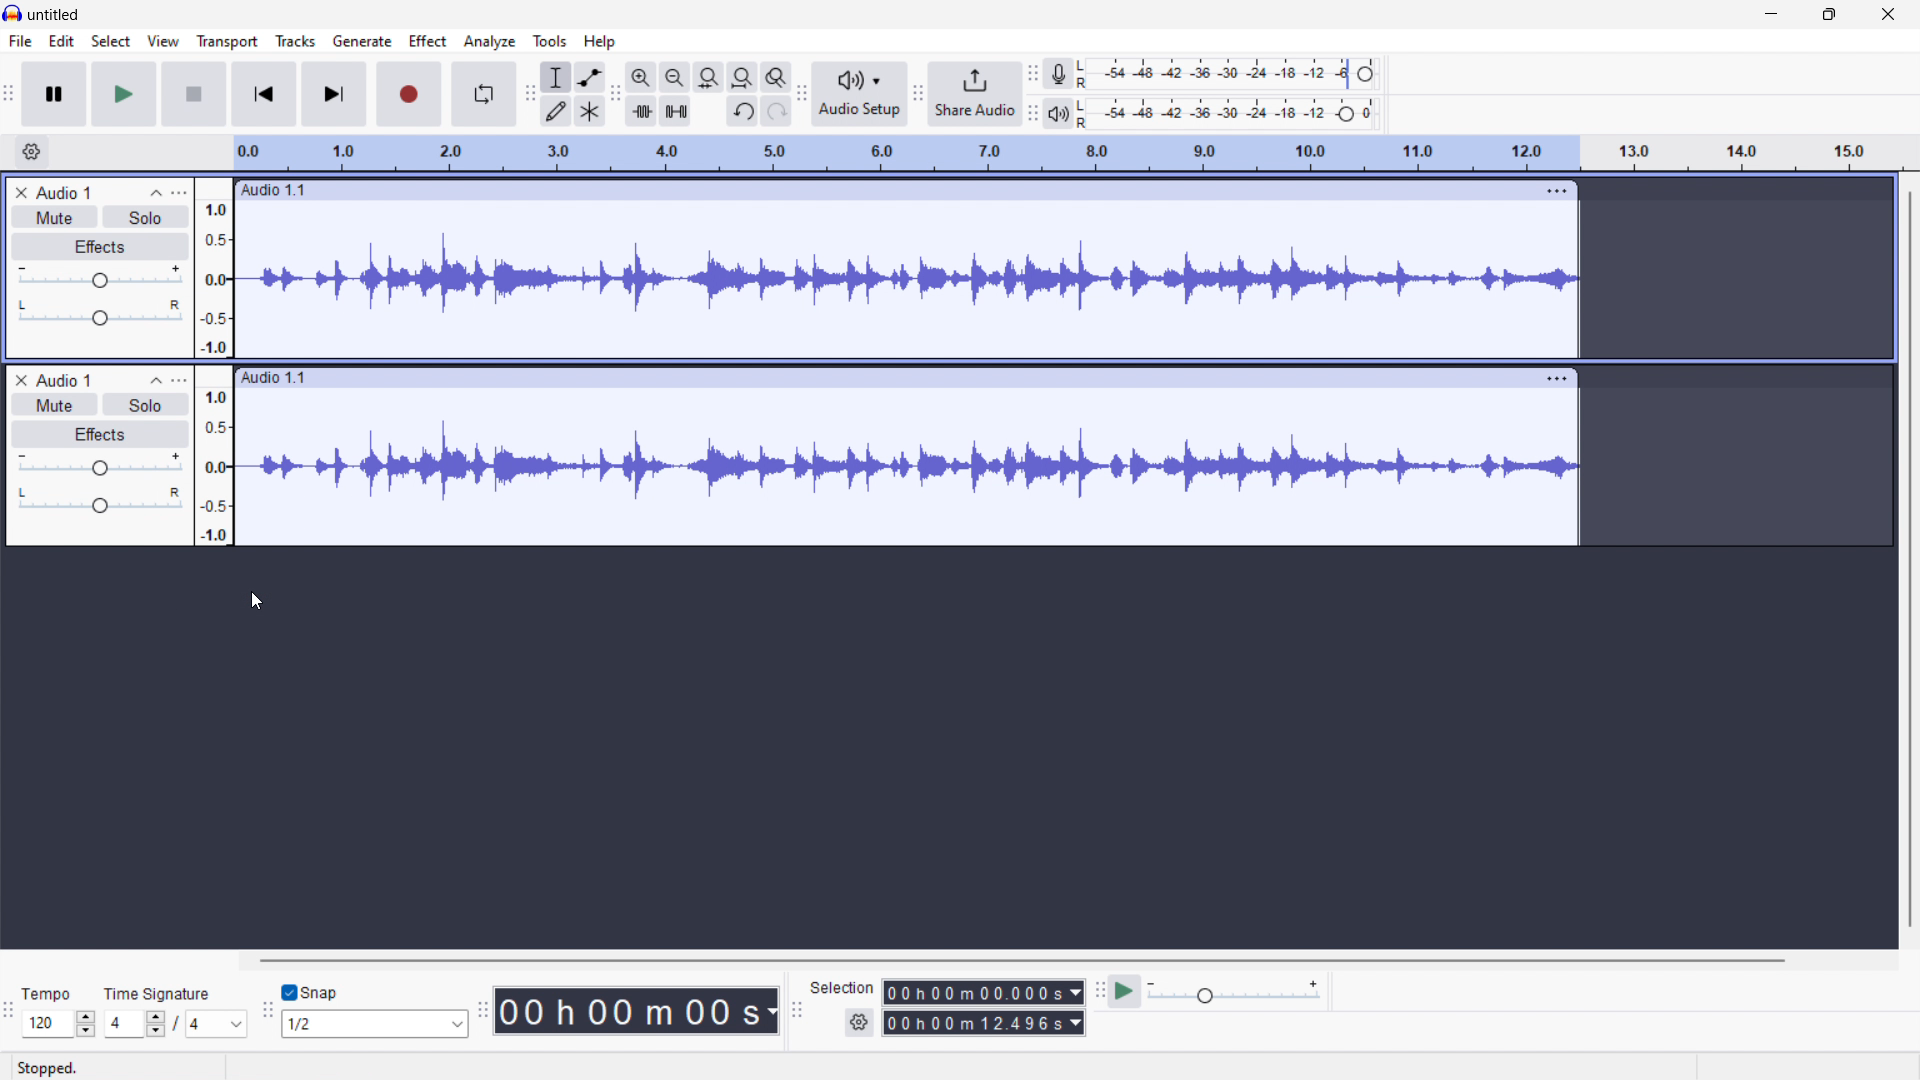  Describe the element at coordinates (163, 41) in the screenshot. I see `view` at that location.